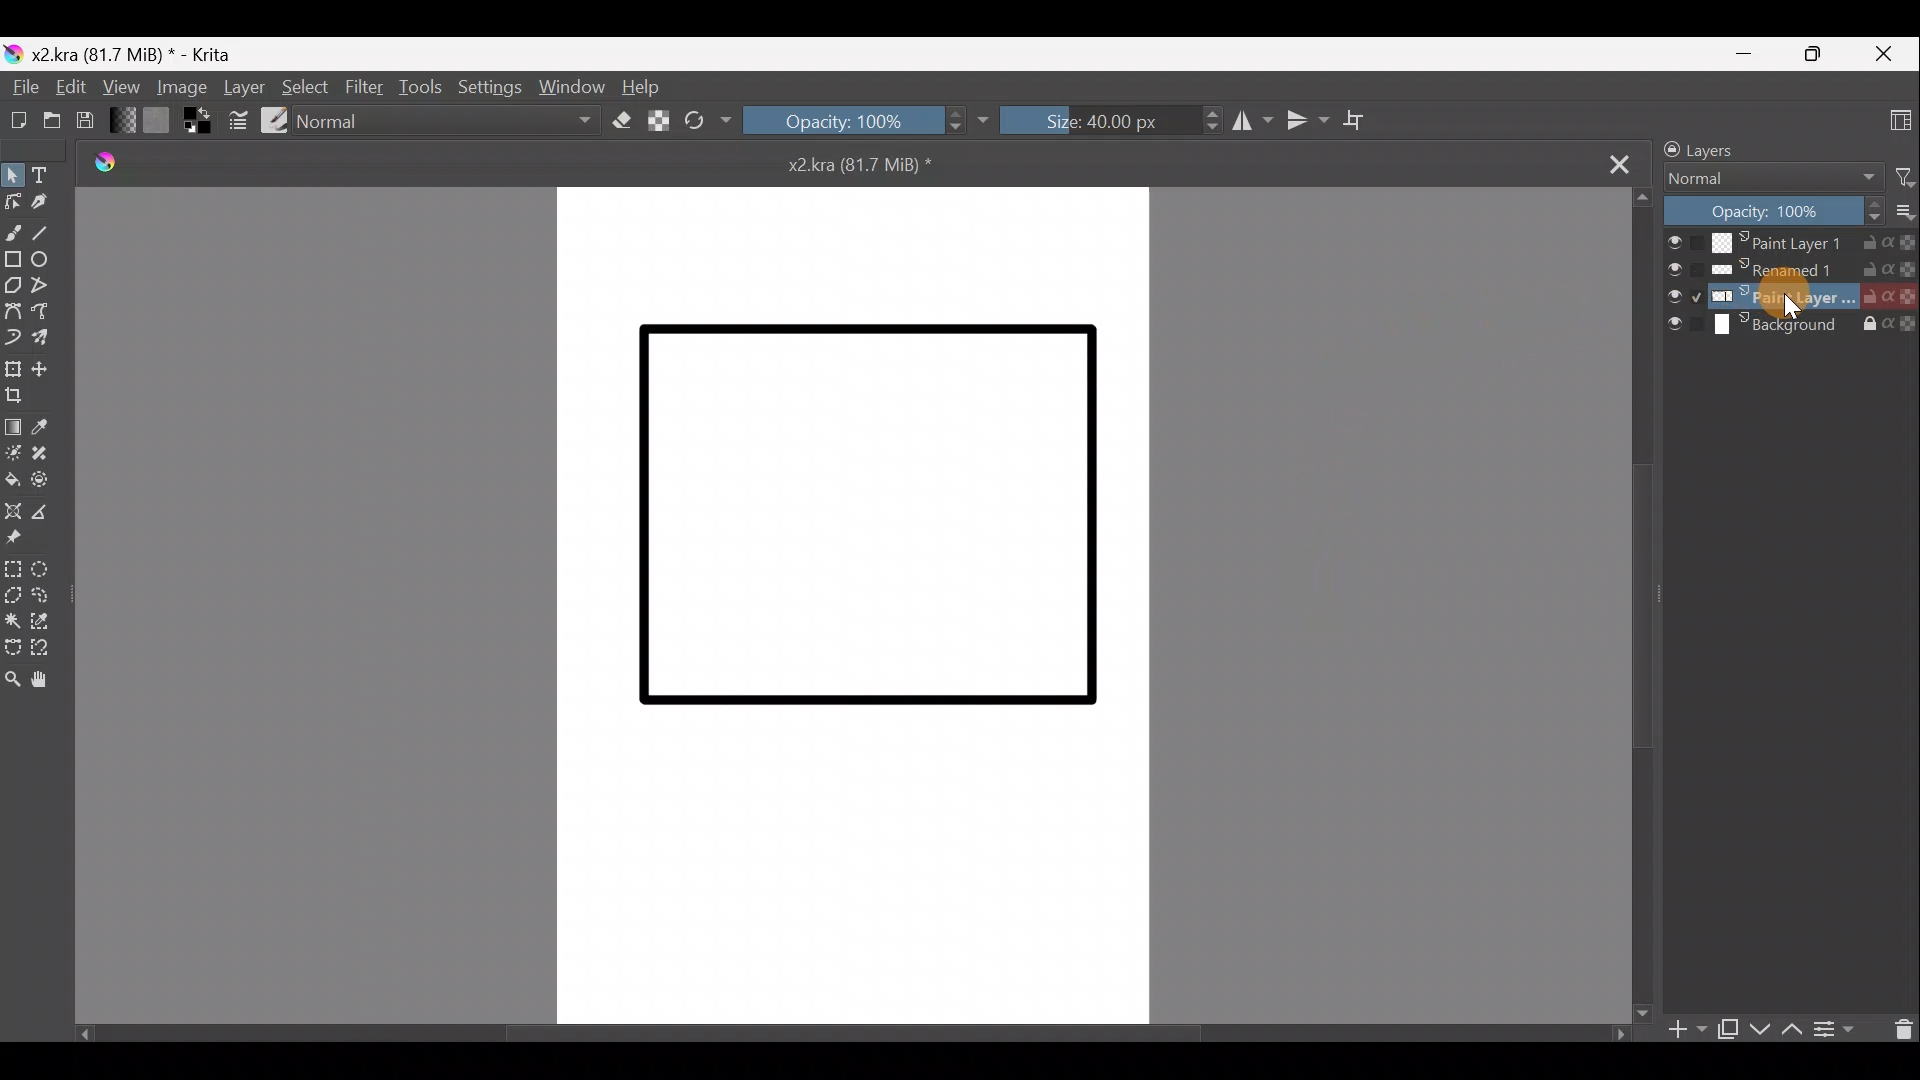 This screenshot has width=1920, height=1080. What do you see at coordinates (1762, 1027) in the screenshot?
I see `Move layer/mask down` at bounding box center [1762, 1027].